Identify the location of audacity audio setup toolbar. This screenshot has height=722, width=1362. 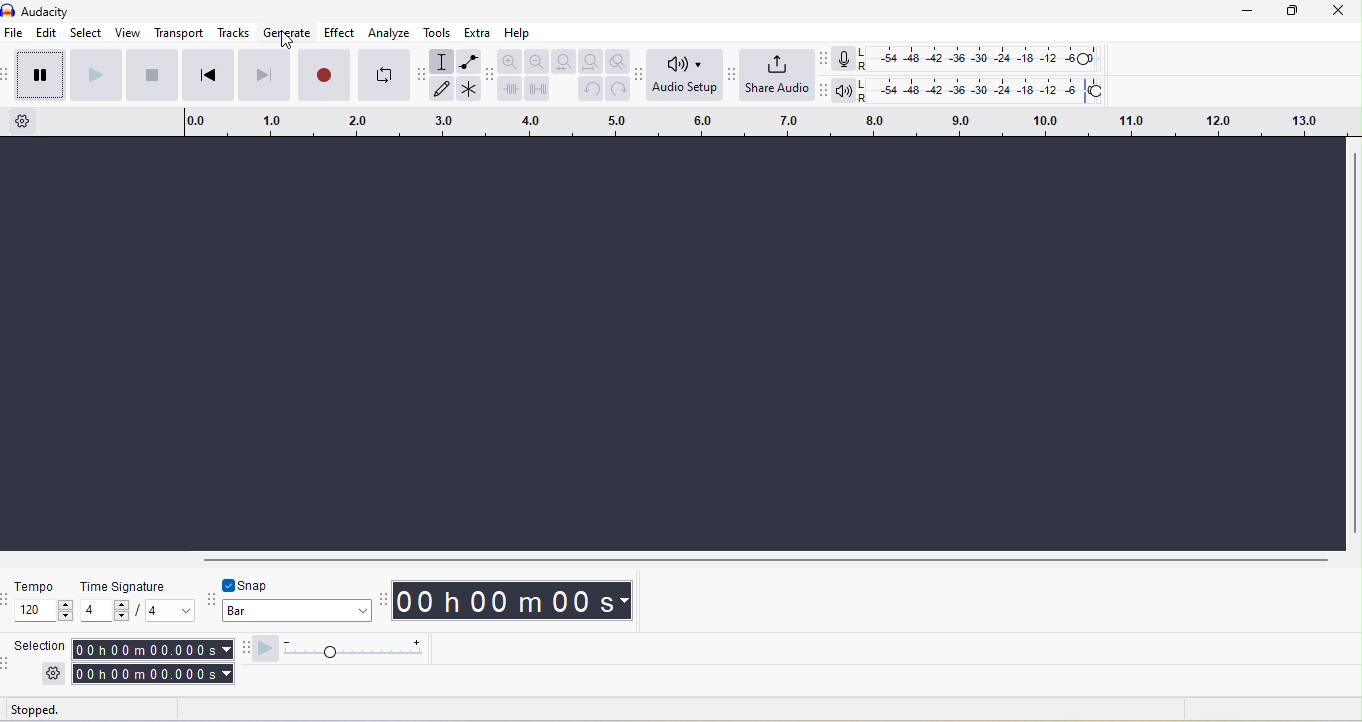
(643, 78).